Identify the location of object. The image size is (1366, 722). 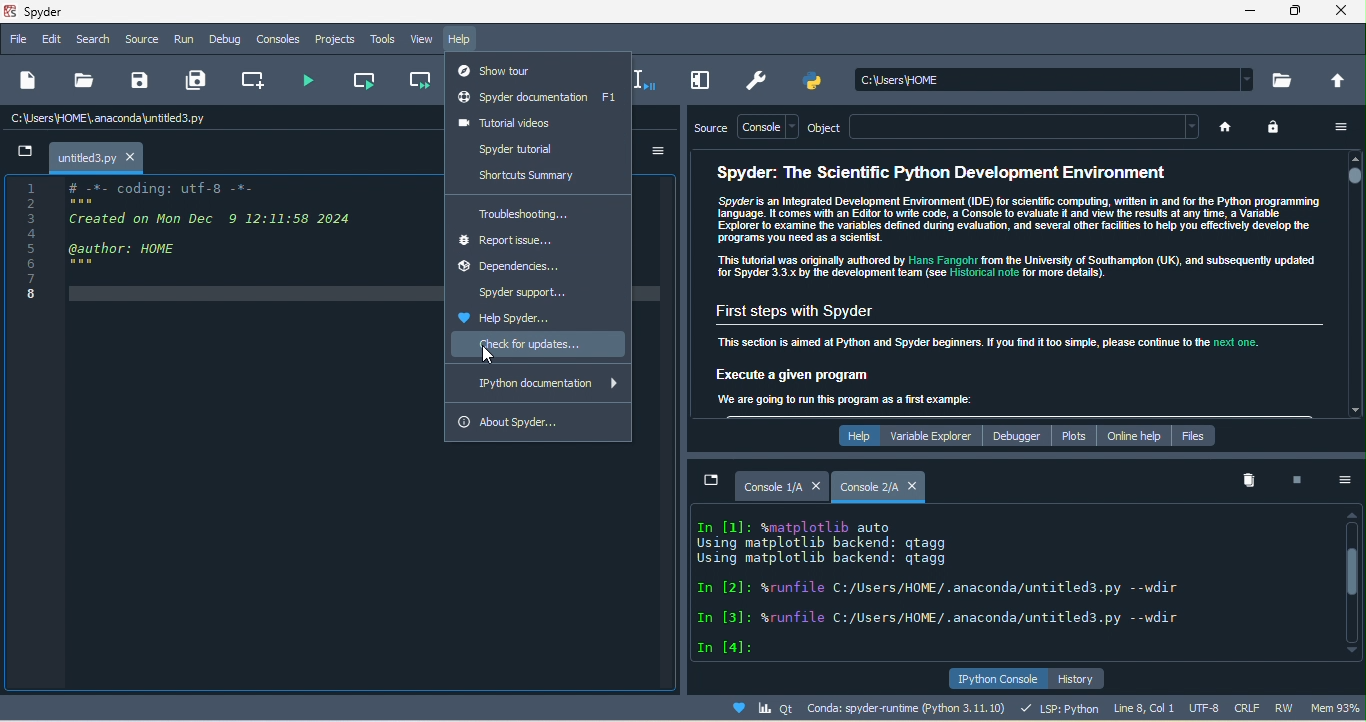
(831, 127).